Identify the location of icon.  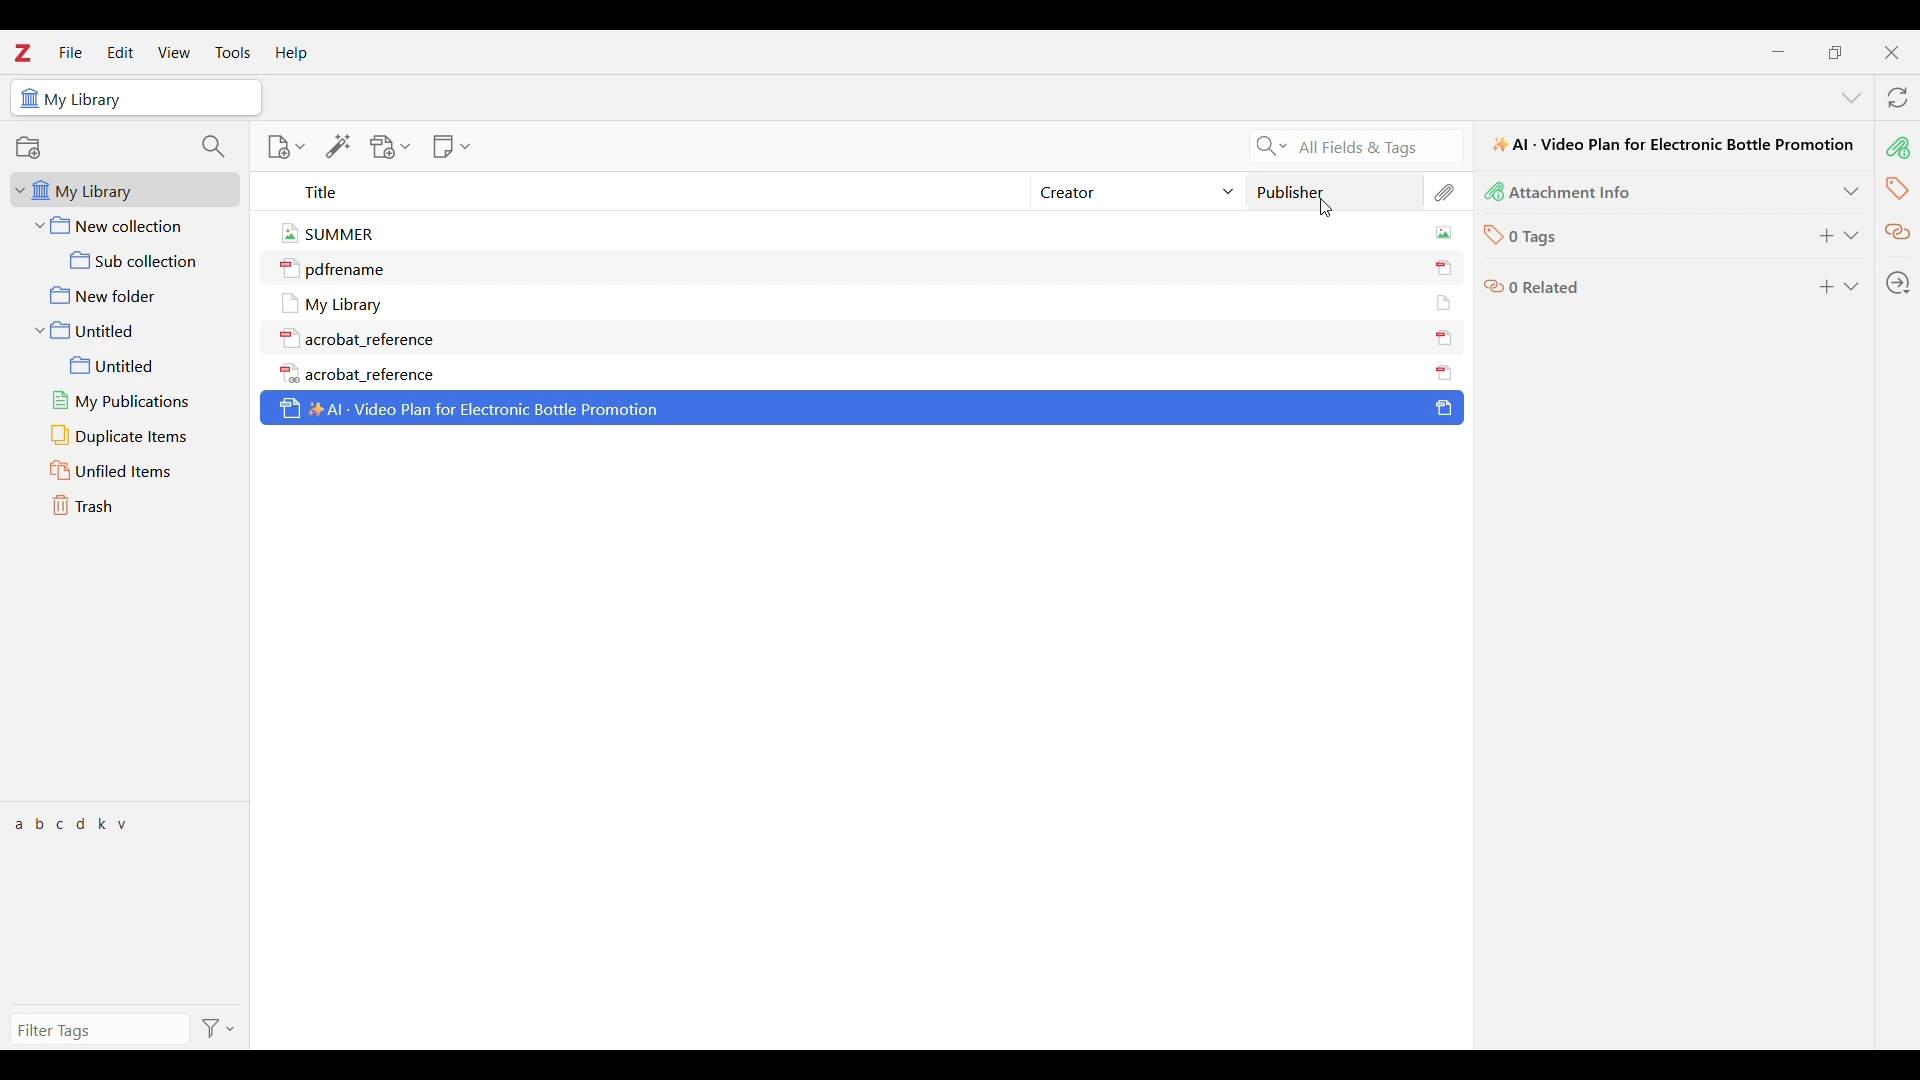
(1442, 304).